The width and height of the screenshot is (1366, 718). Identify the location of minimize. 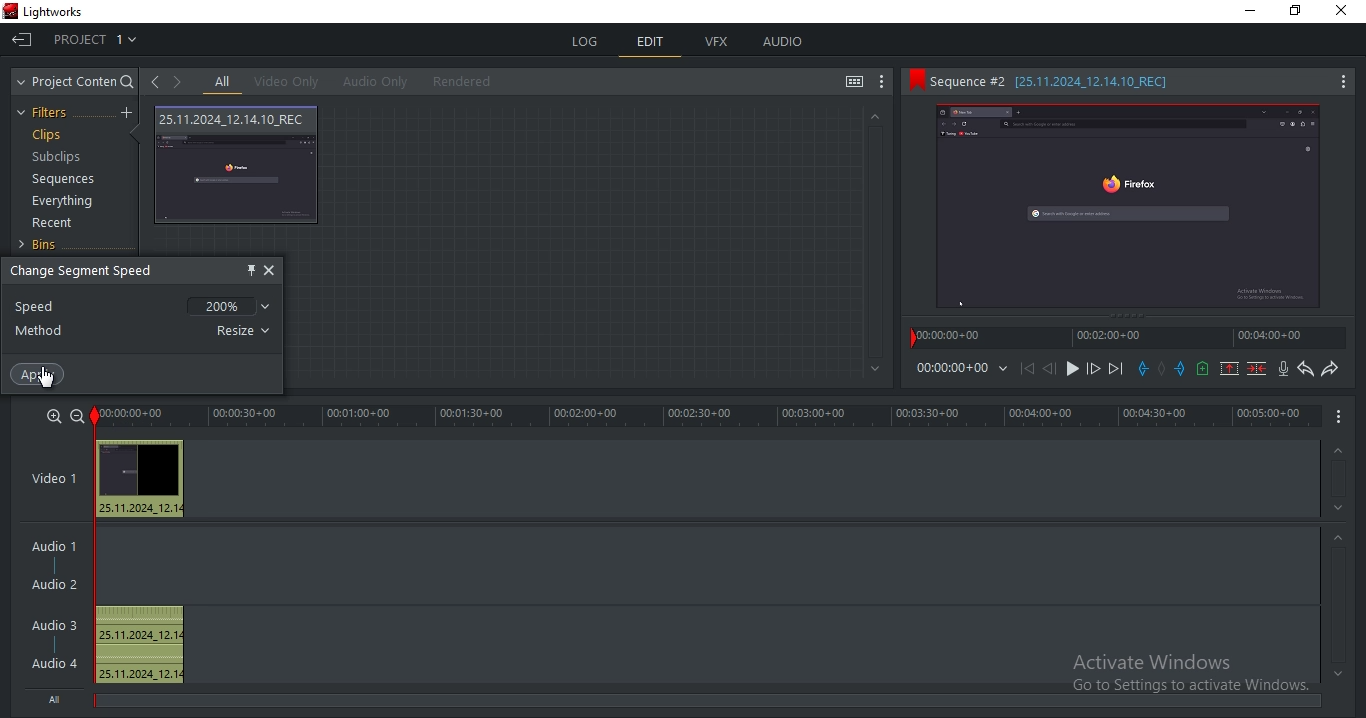
(1253, 14).